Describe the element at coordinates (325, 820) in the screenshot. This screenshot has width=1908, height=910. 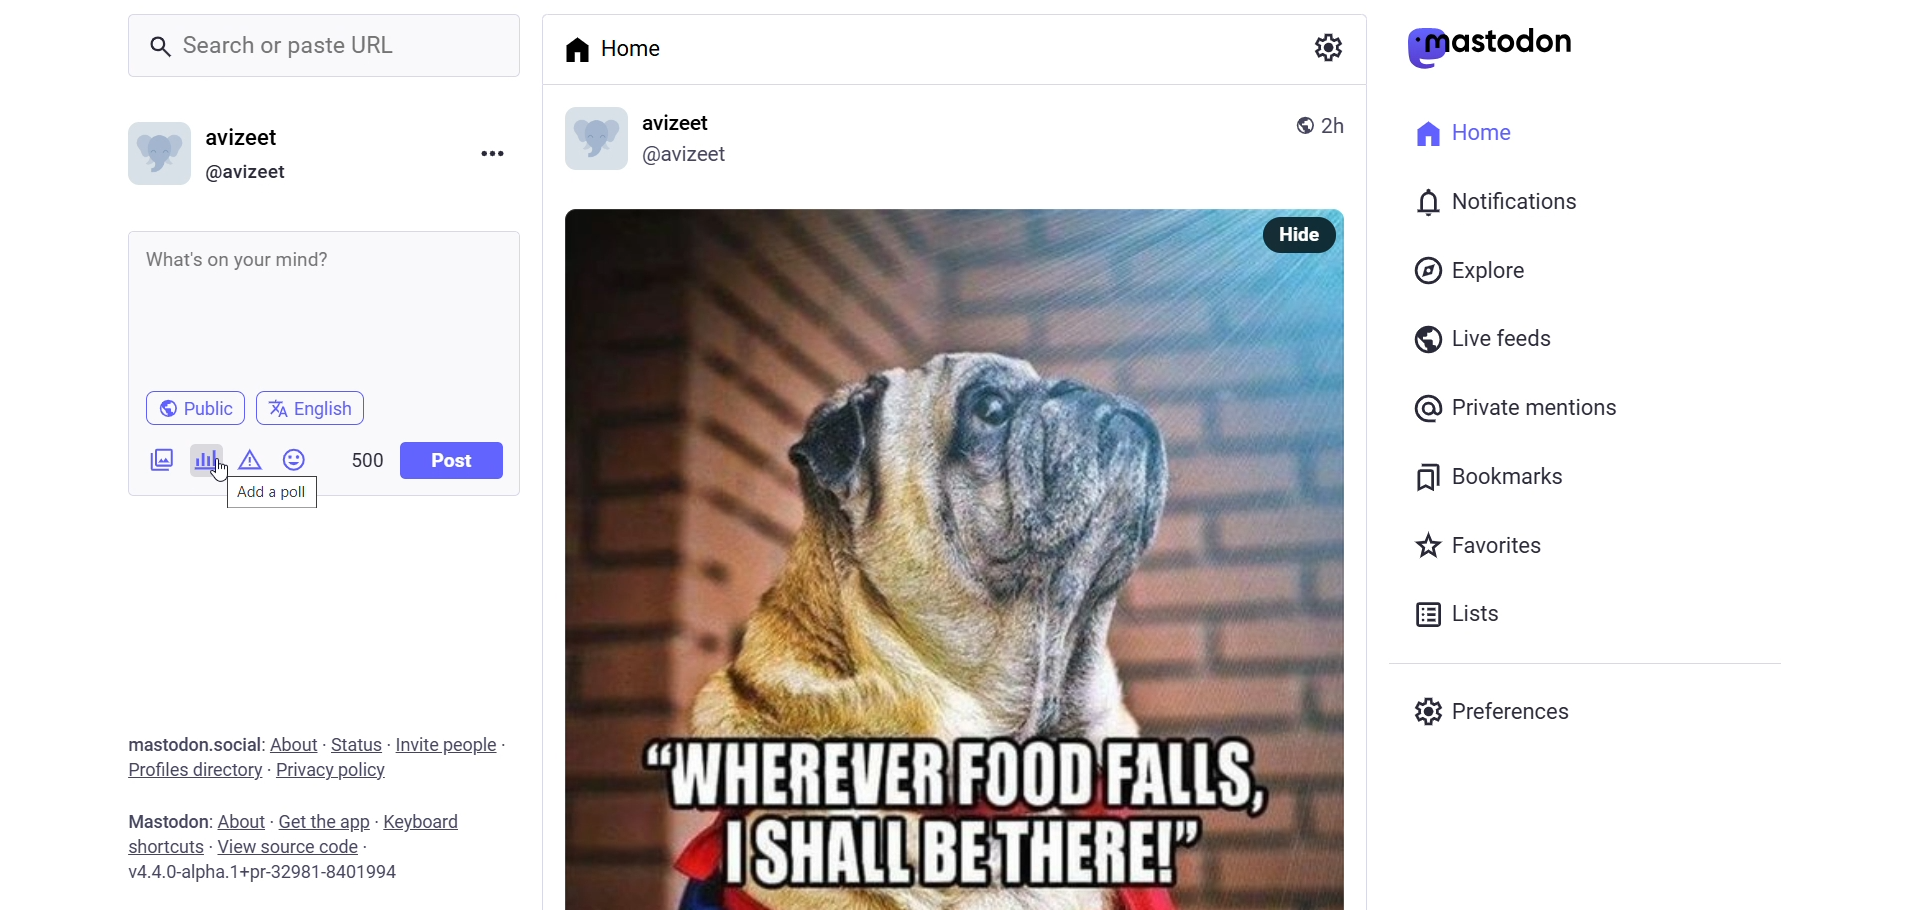
I see `get the app` at that location.